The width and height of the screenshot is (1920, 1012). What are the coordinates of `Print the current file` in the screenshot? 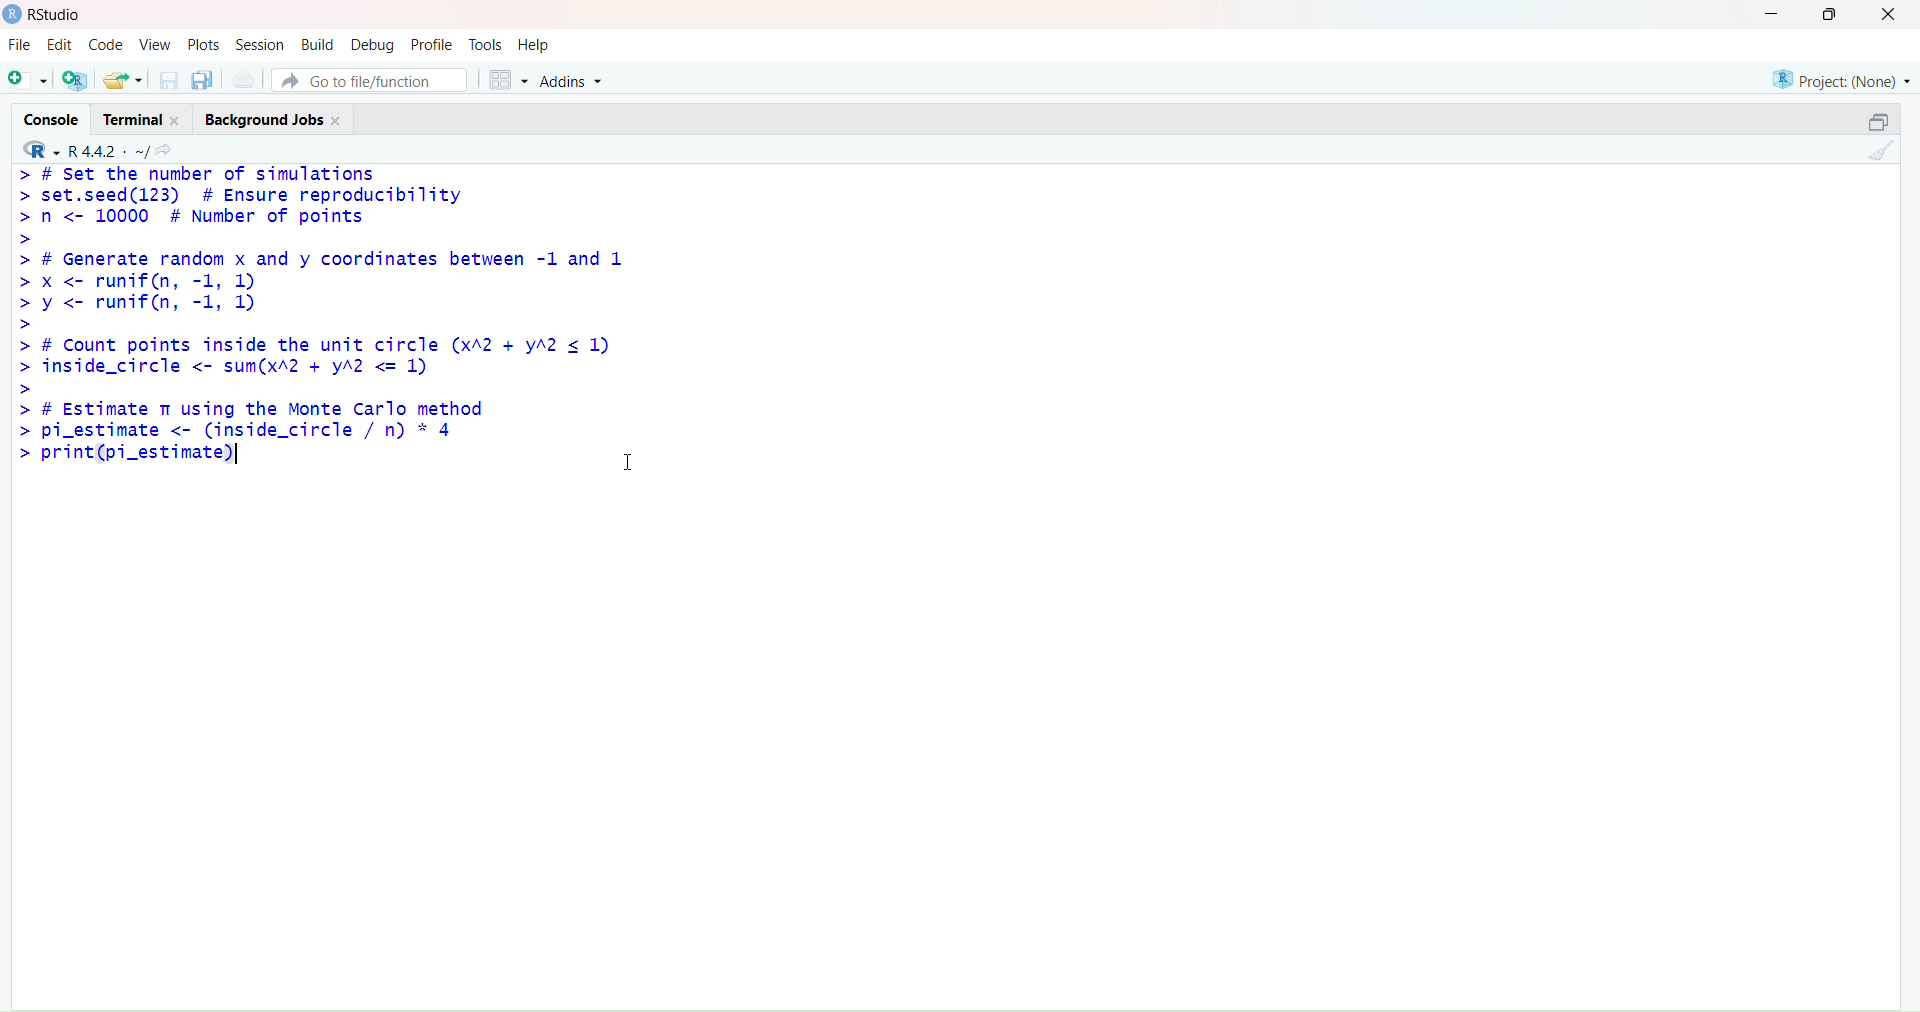 It's located at (247, 76).